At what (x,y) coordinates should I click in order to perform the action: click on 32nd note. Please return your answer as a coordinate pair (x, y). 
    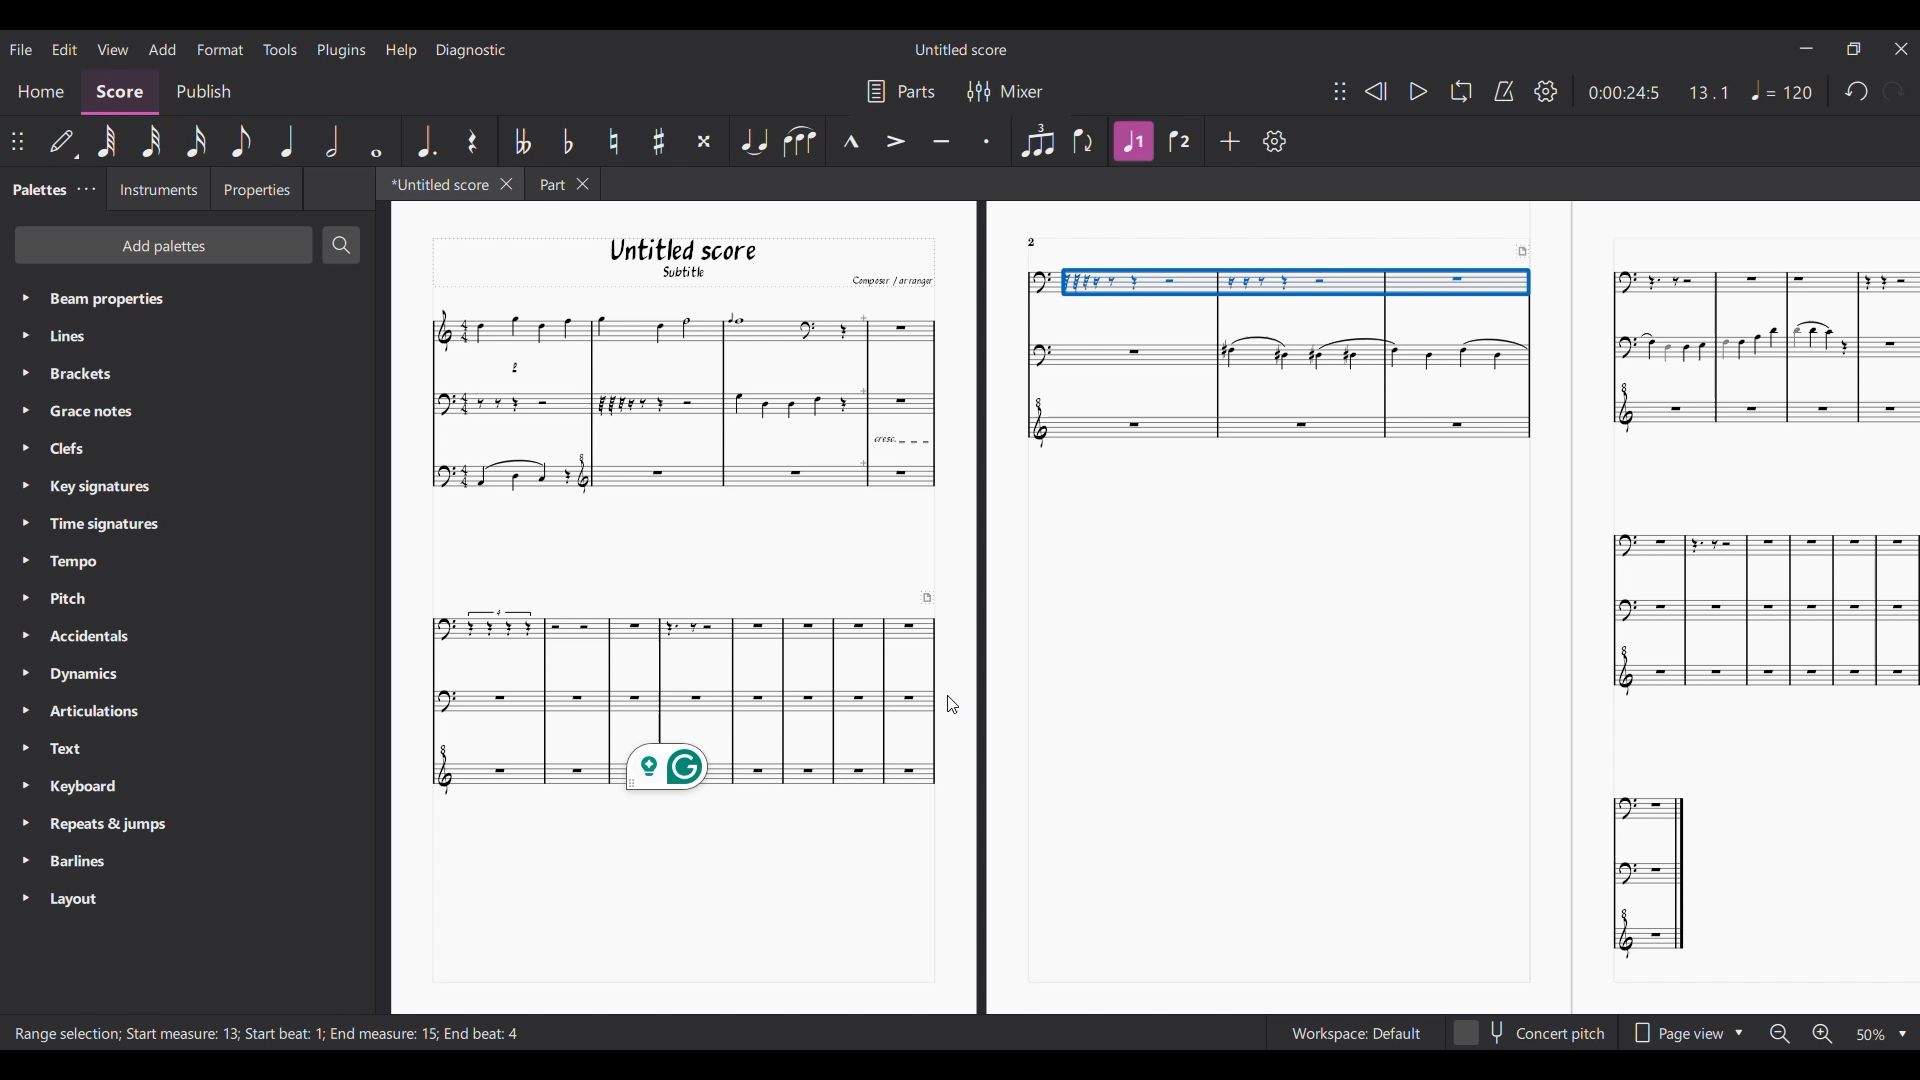
    Looking at the image, I should click on (151, 141).